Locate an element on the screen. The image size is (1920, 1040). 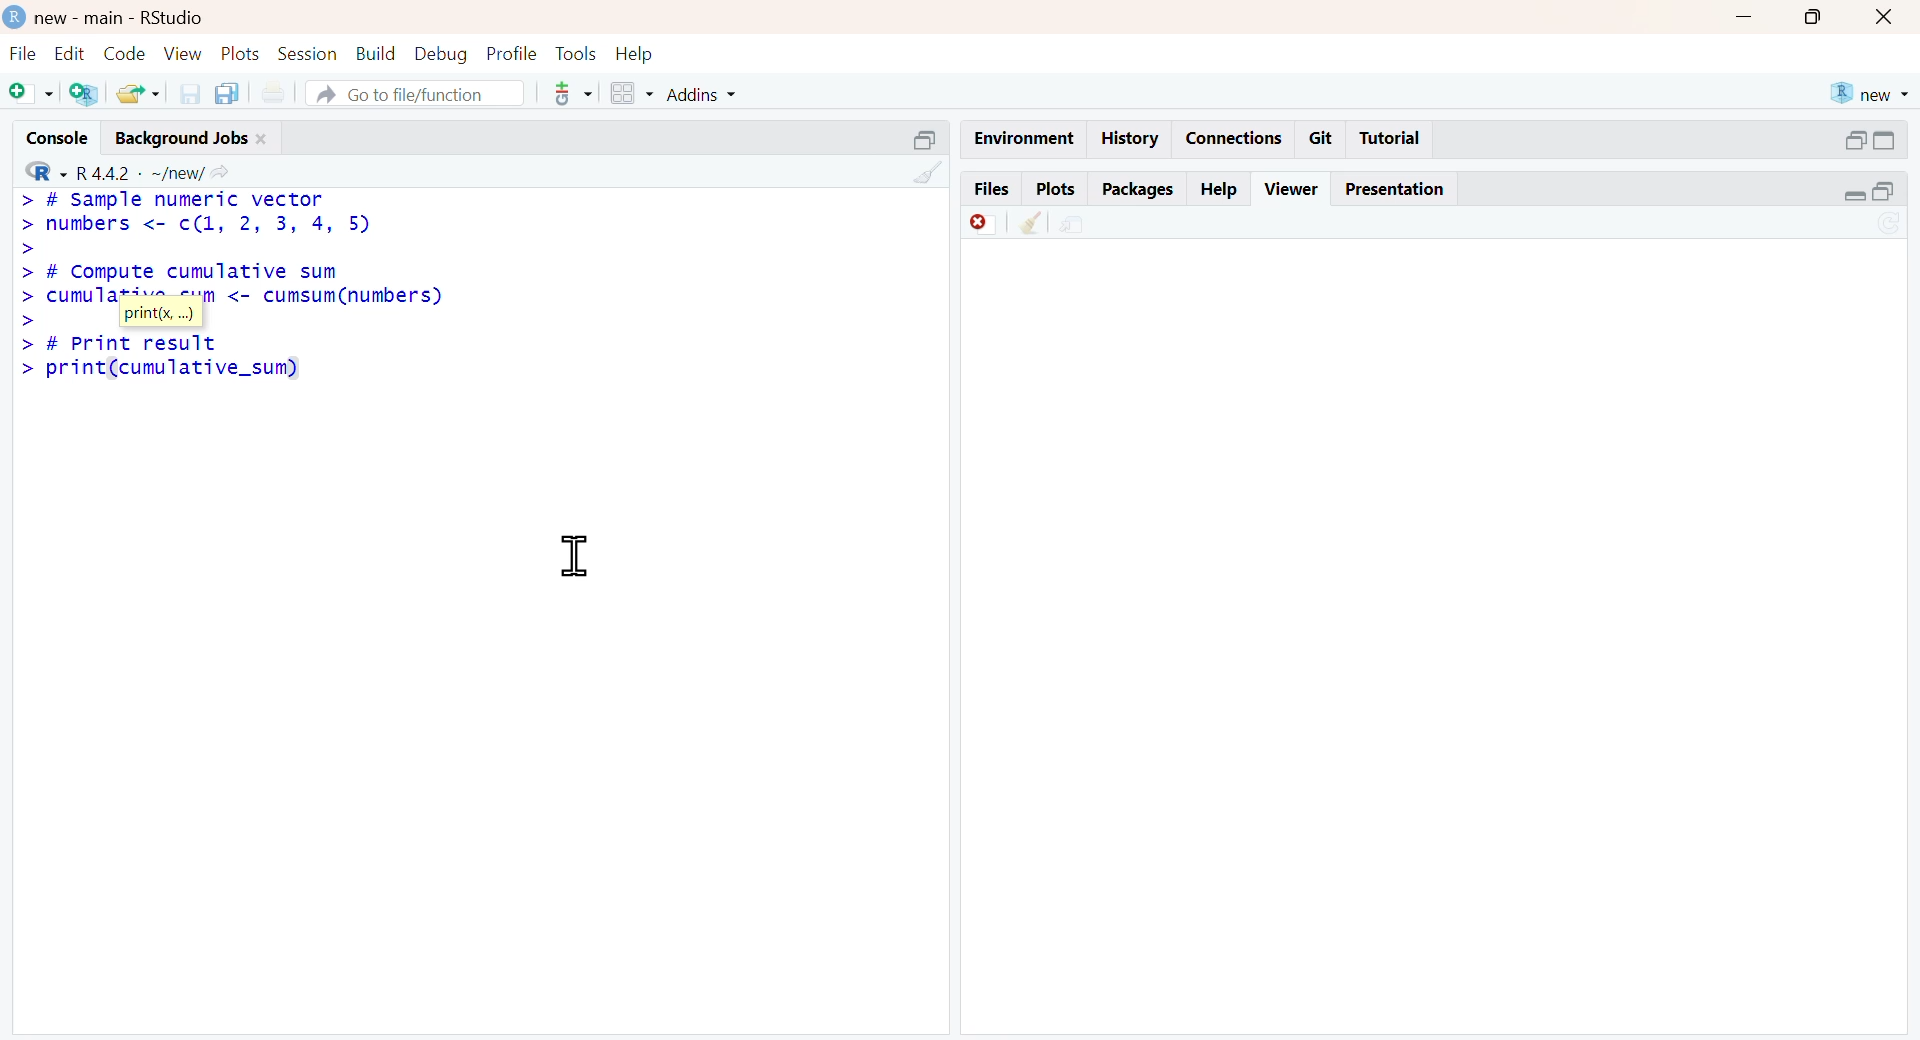
Connections is located at coordinates (1238, 140).